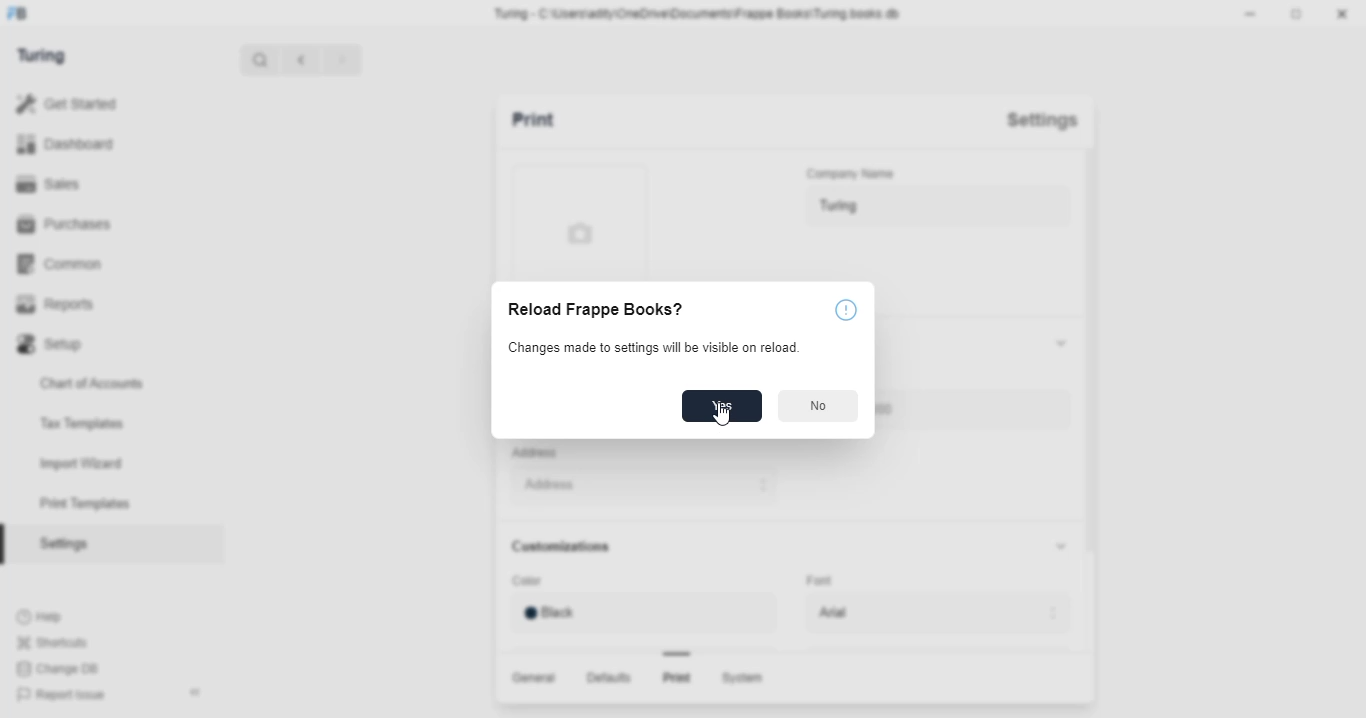 This screenshot has height=718, width=1366. I want to click on Change DB, so click(57, 669).